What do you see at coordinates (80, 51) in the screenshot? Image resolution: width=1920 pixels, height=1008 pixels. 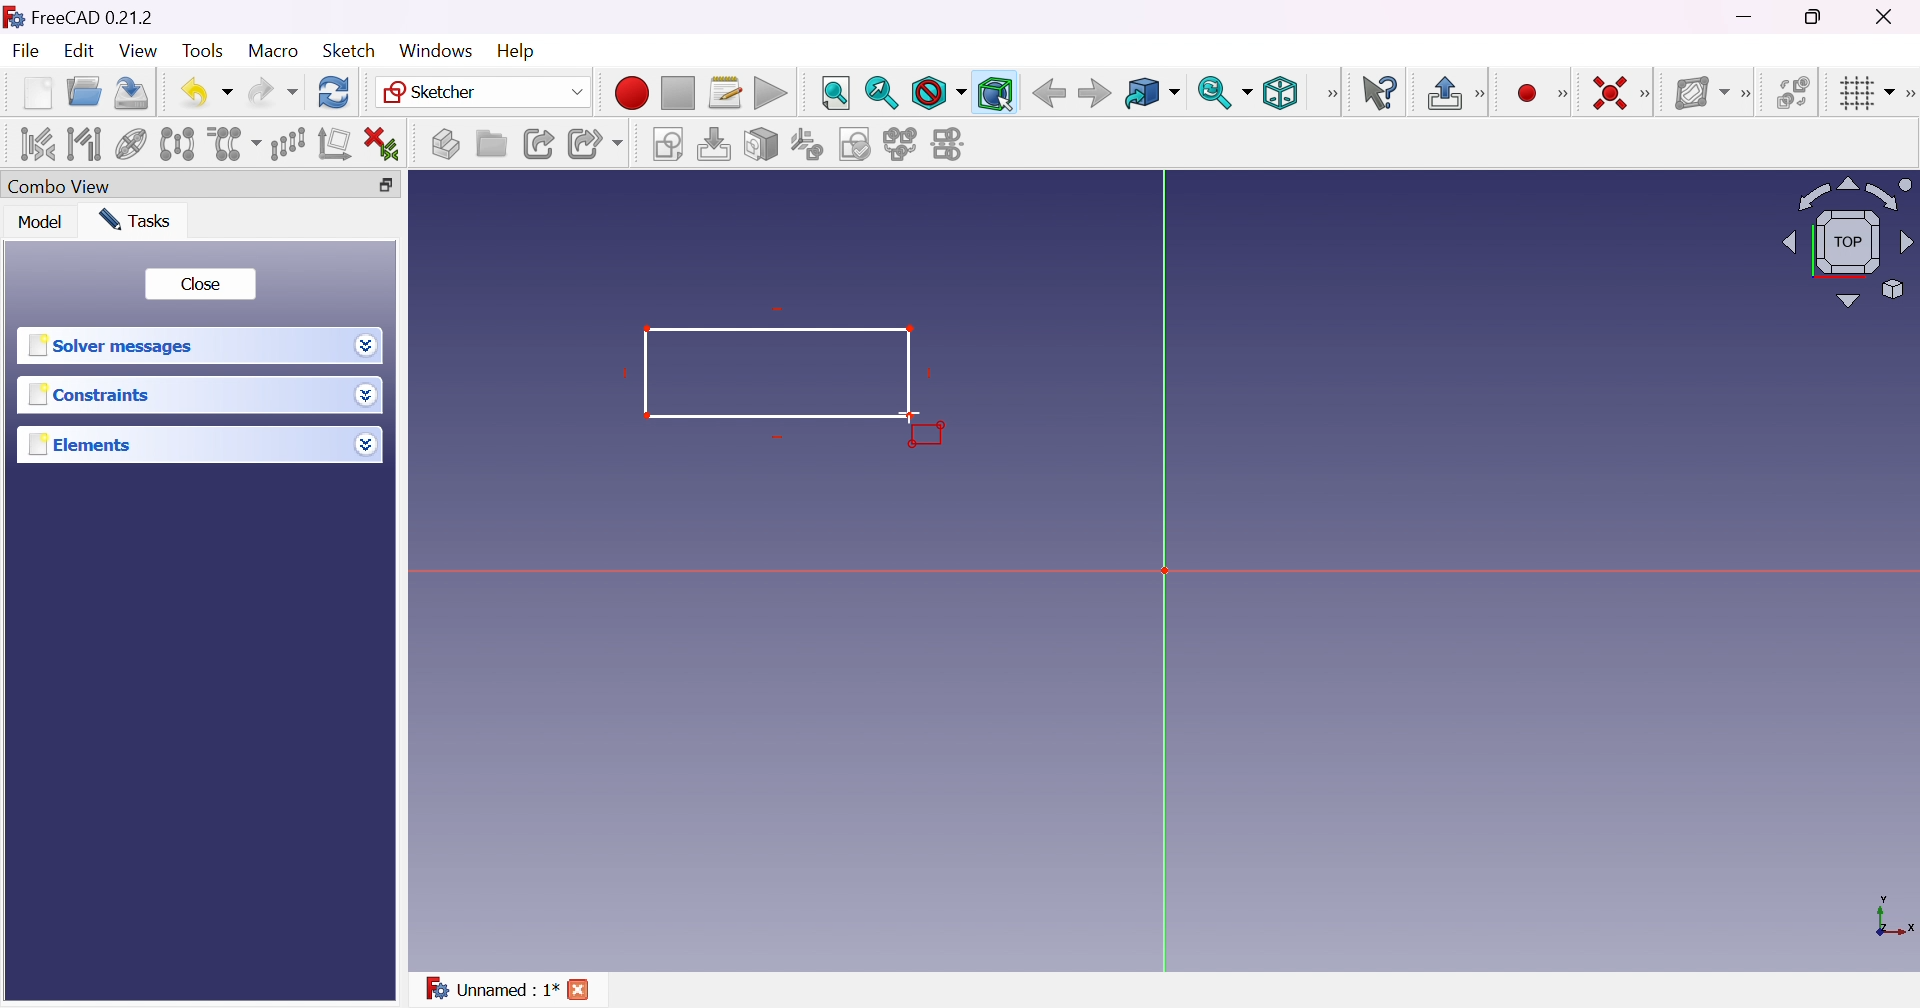 I see `Edit` at bounding box center [80, 51].